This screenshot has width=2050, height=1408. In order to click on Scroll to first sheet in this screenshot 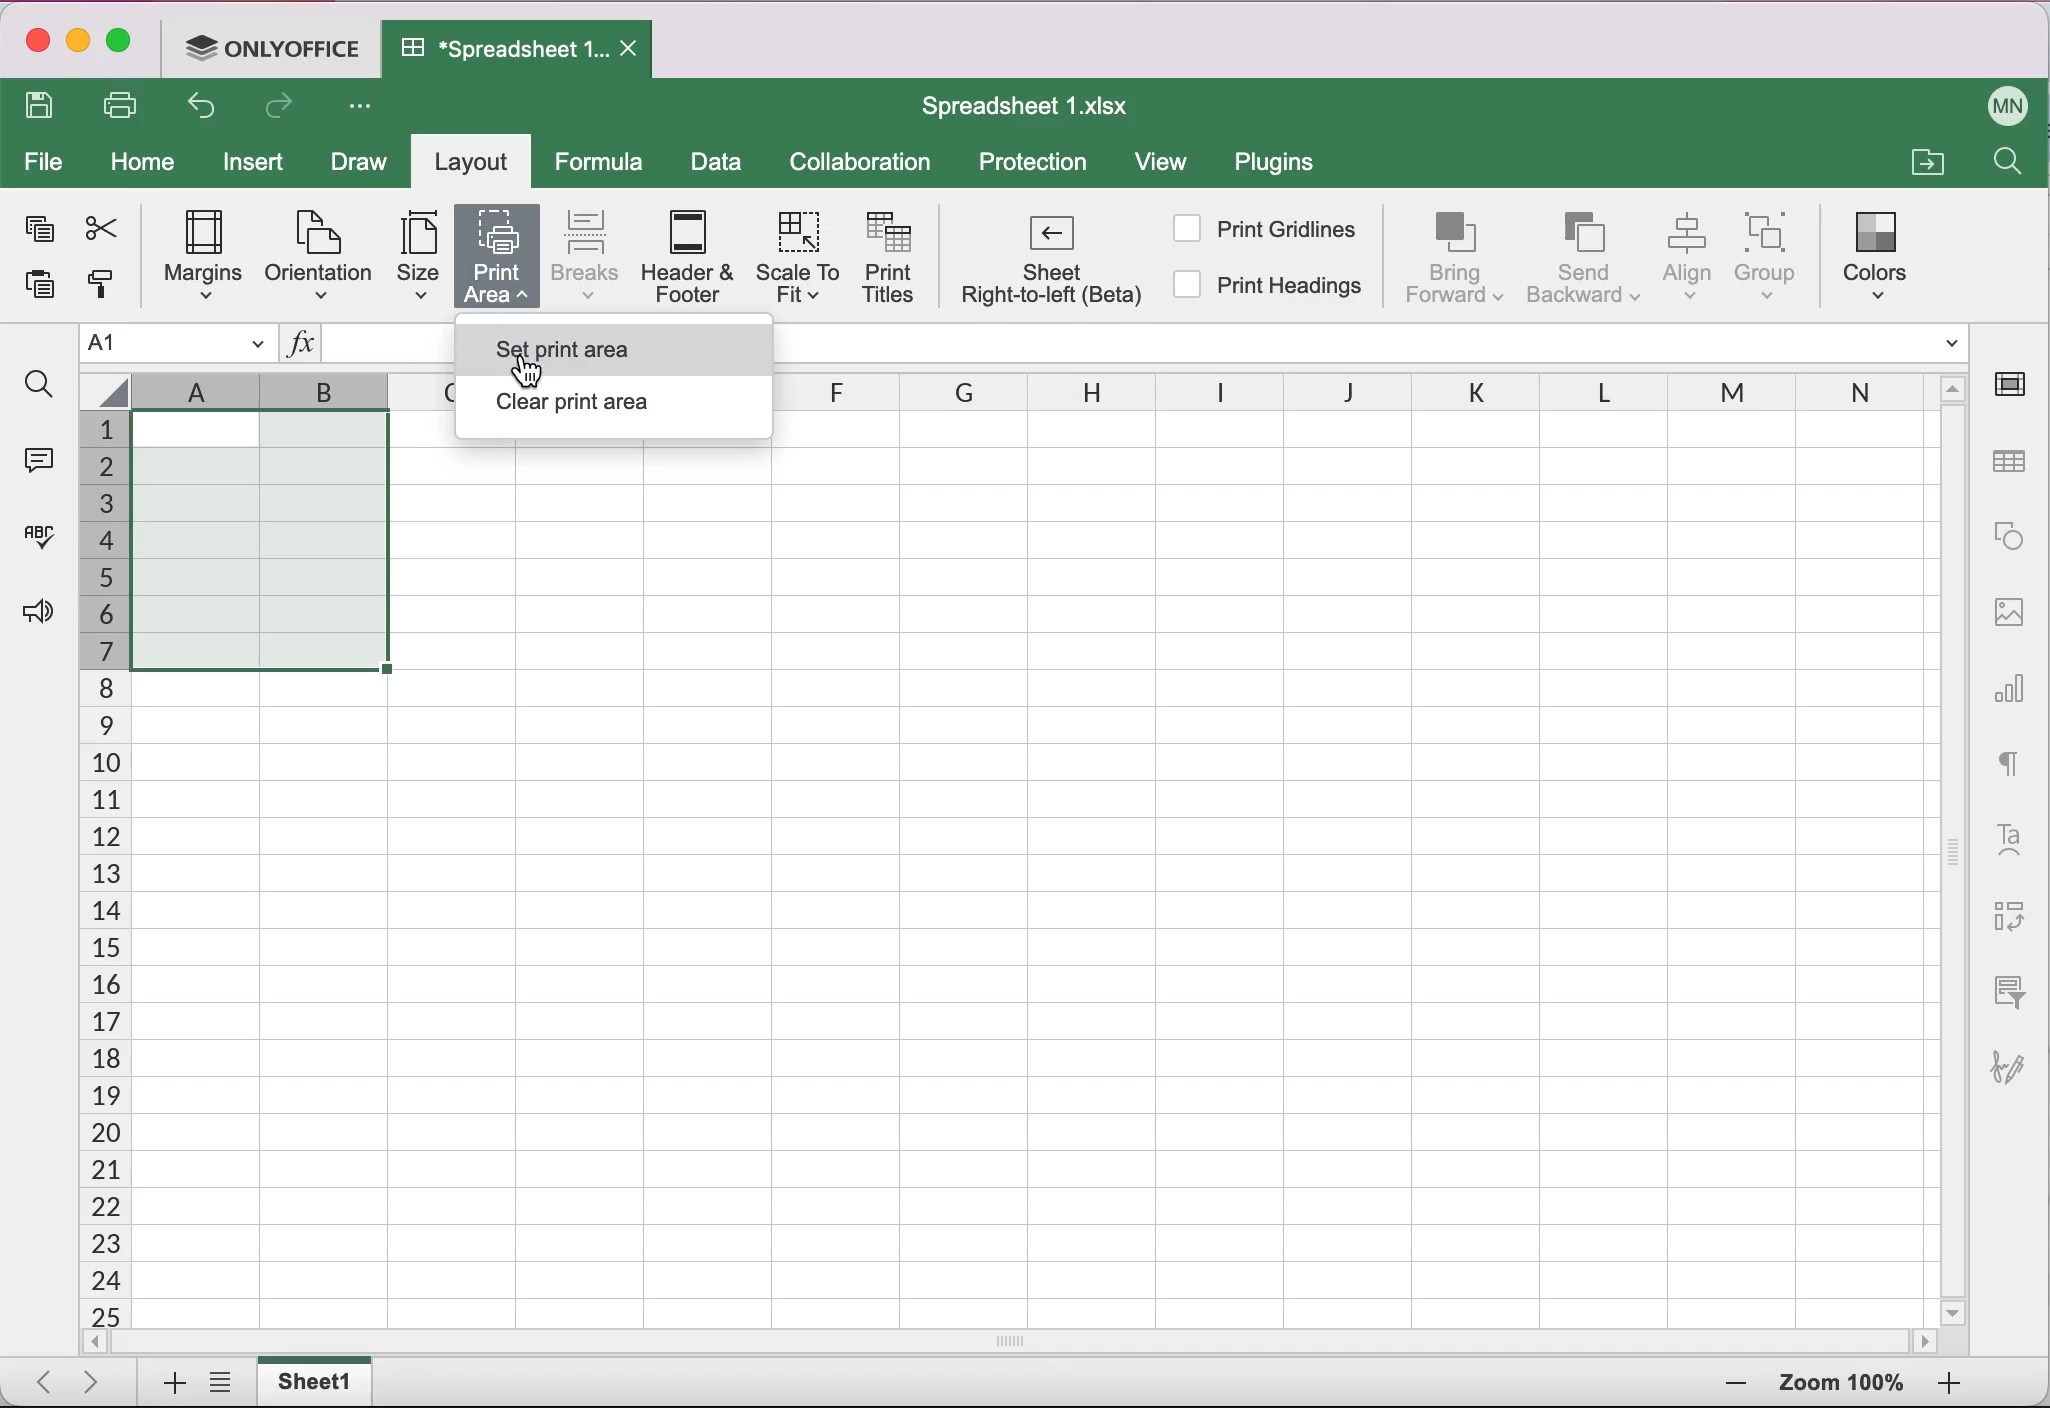, I will do `click(37, 1376)`.